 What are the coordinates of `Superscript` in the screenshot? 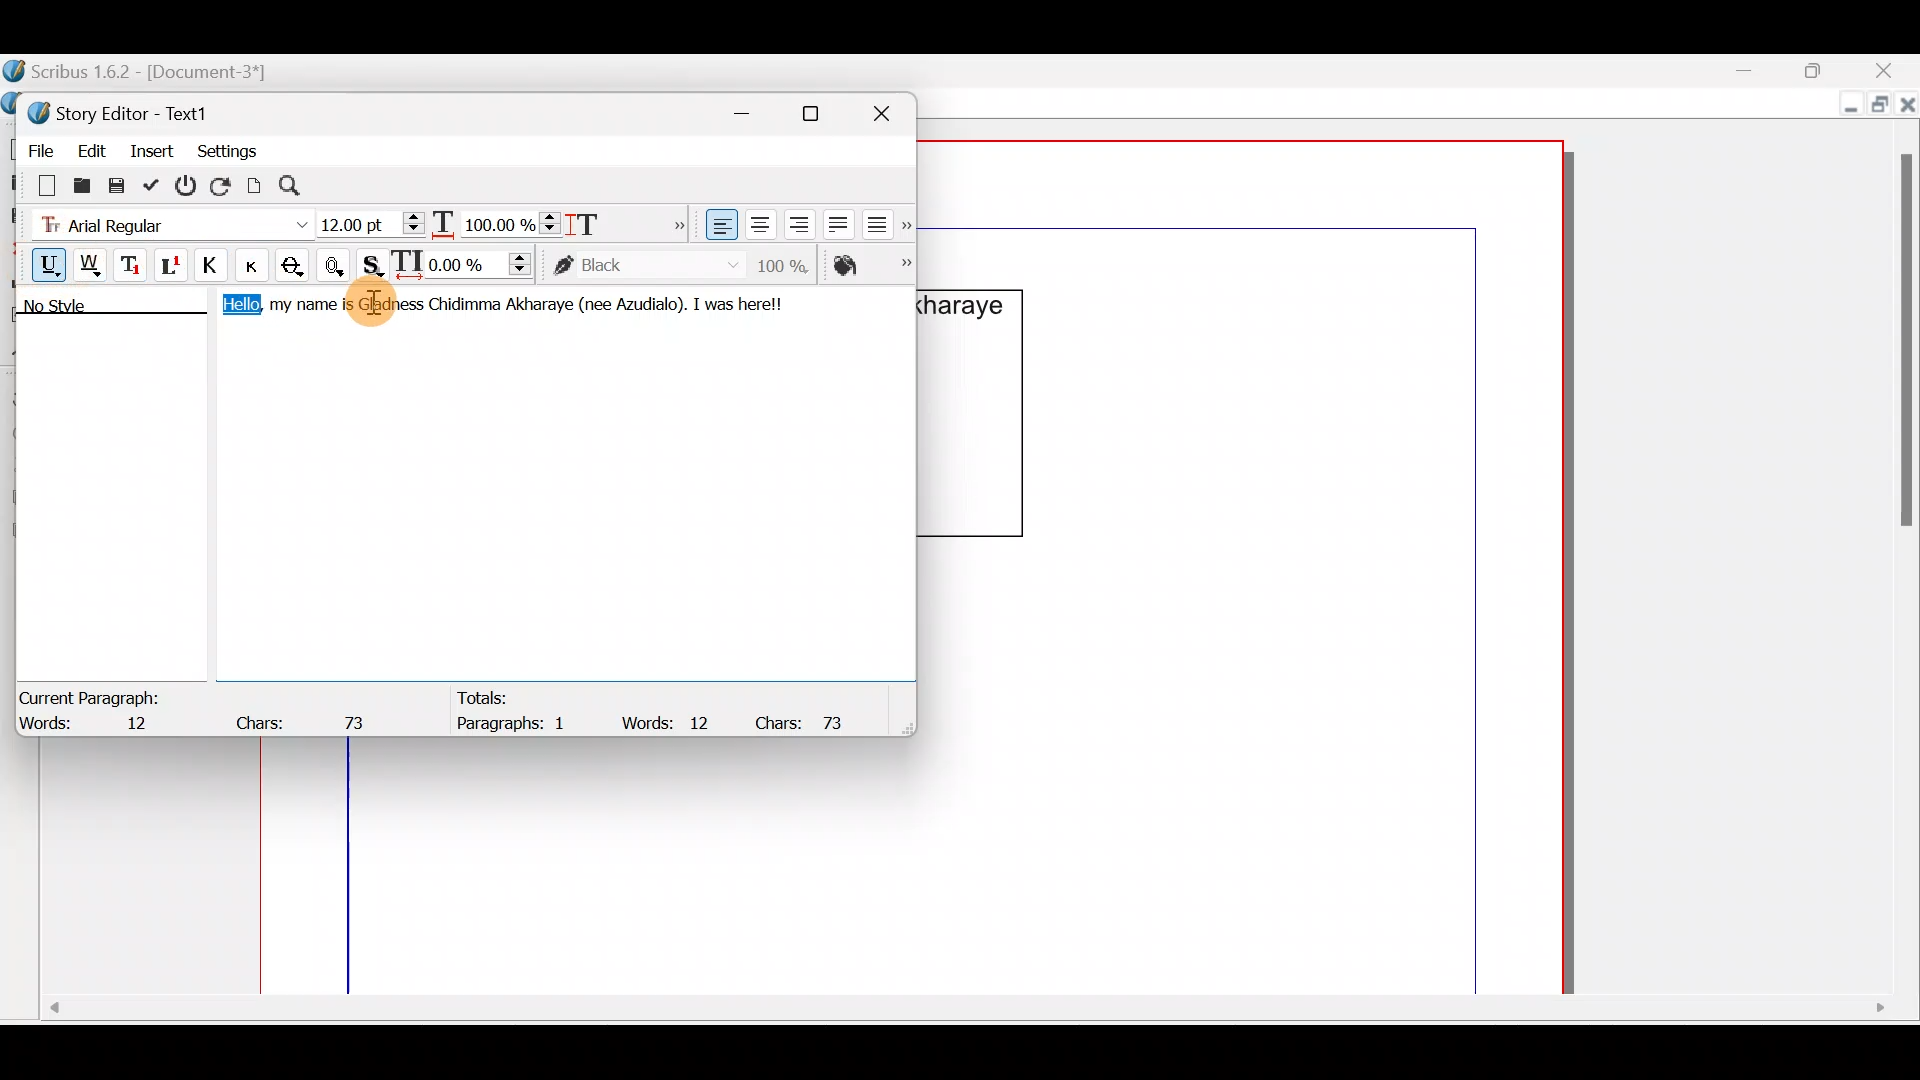 It's located at (173, 268).